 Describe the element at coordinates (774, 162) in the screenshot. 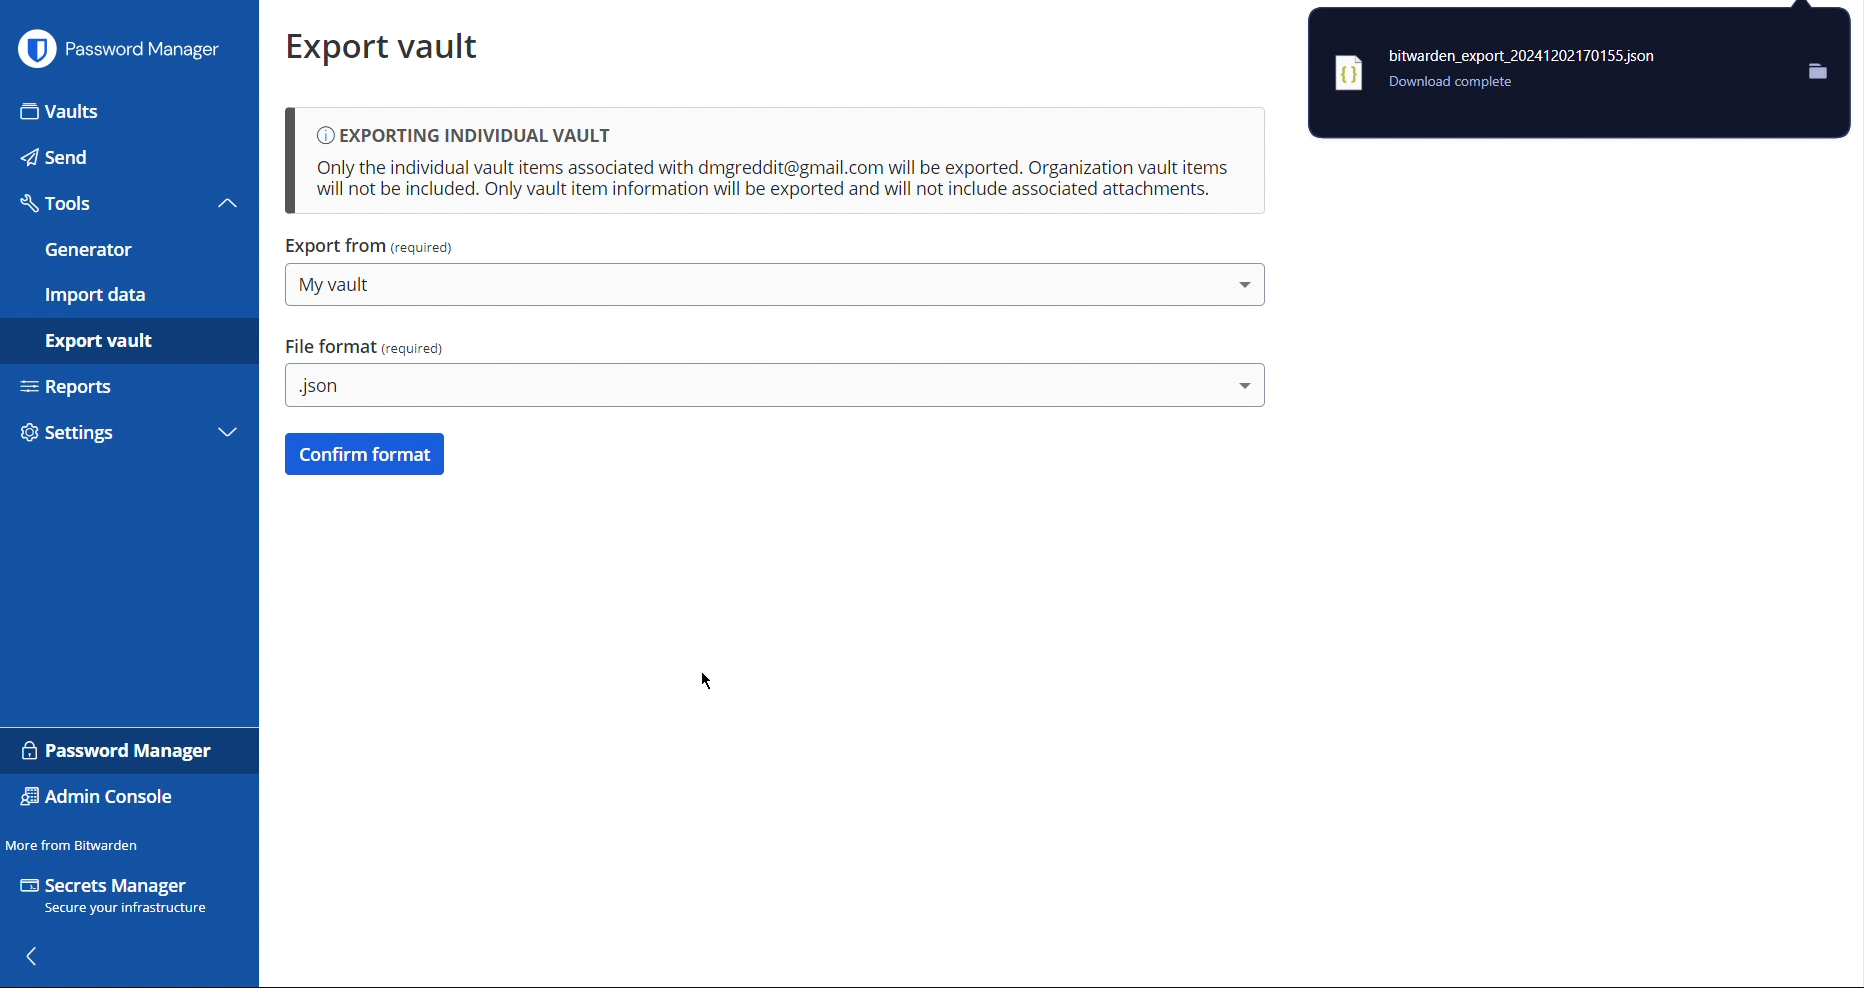

I see `Exporting Individual Vault` at that location.